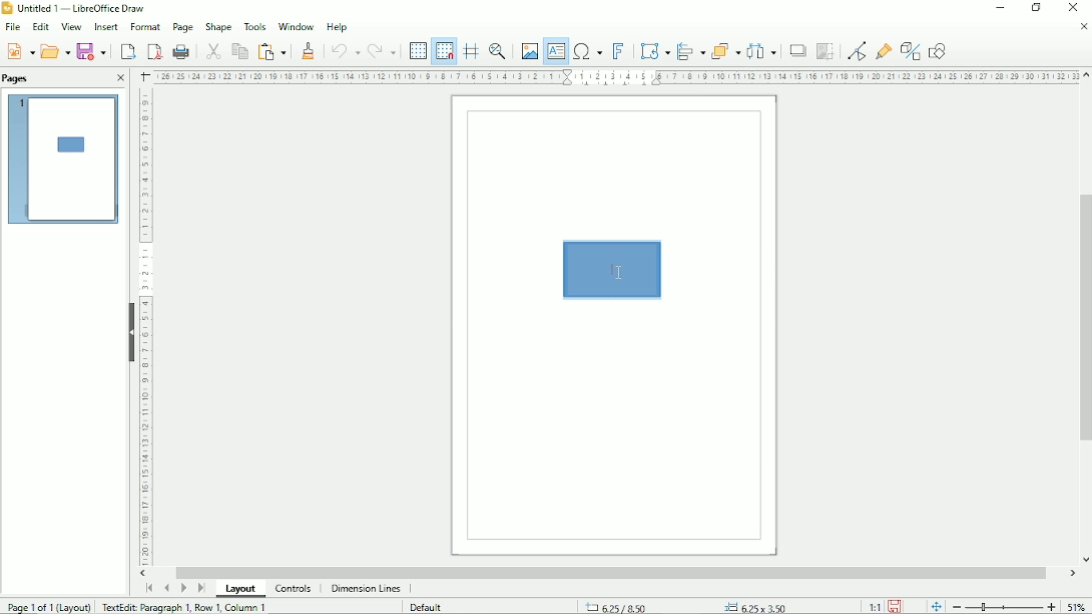  I want to click on Format, so click(145, 26).